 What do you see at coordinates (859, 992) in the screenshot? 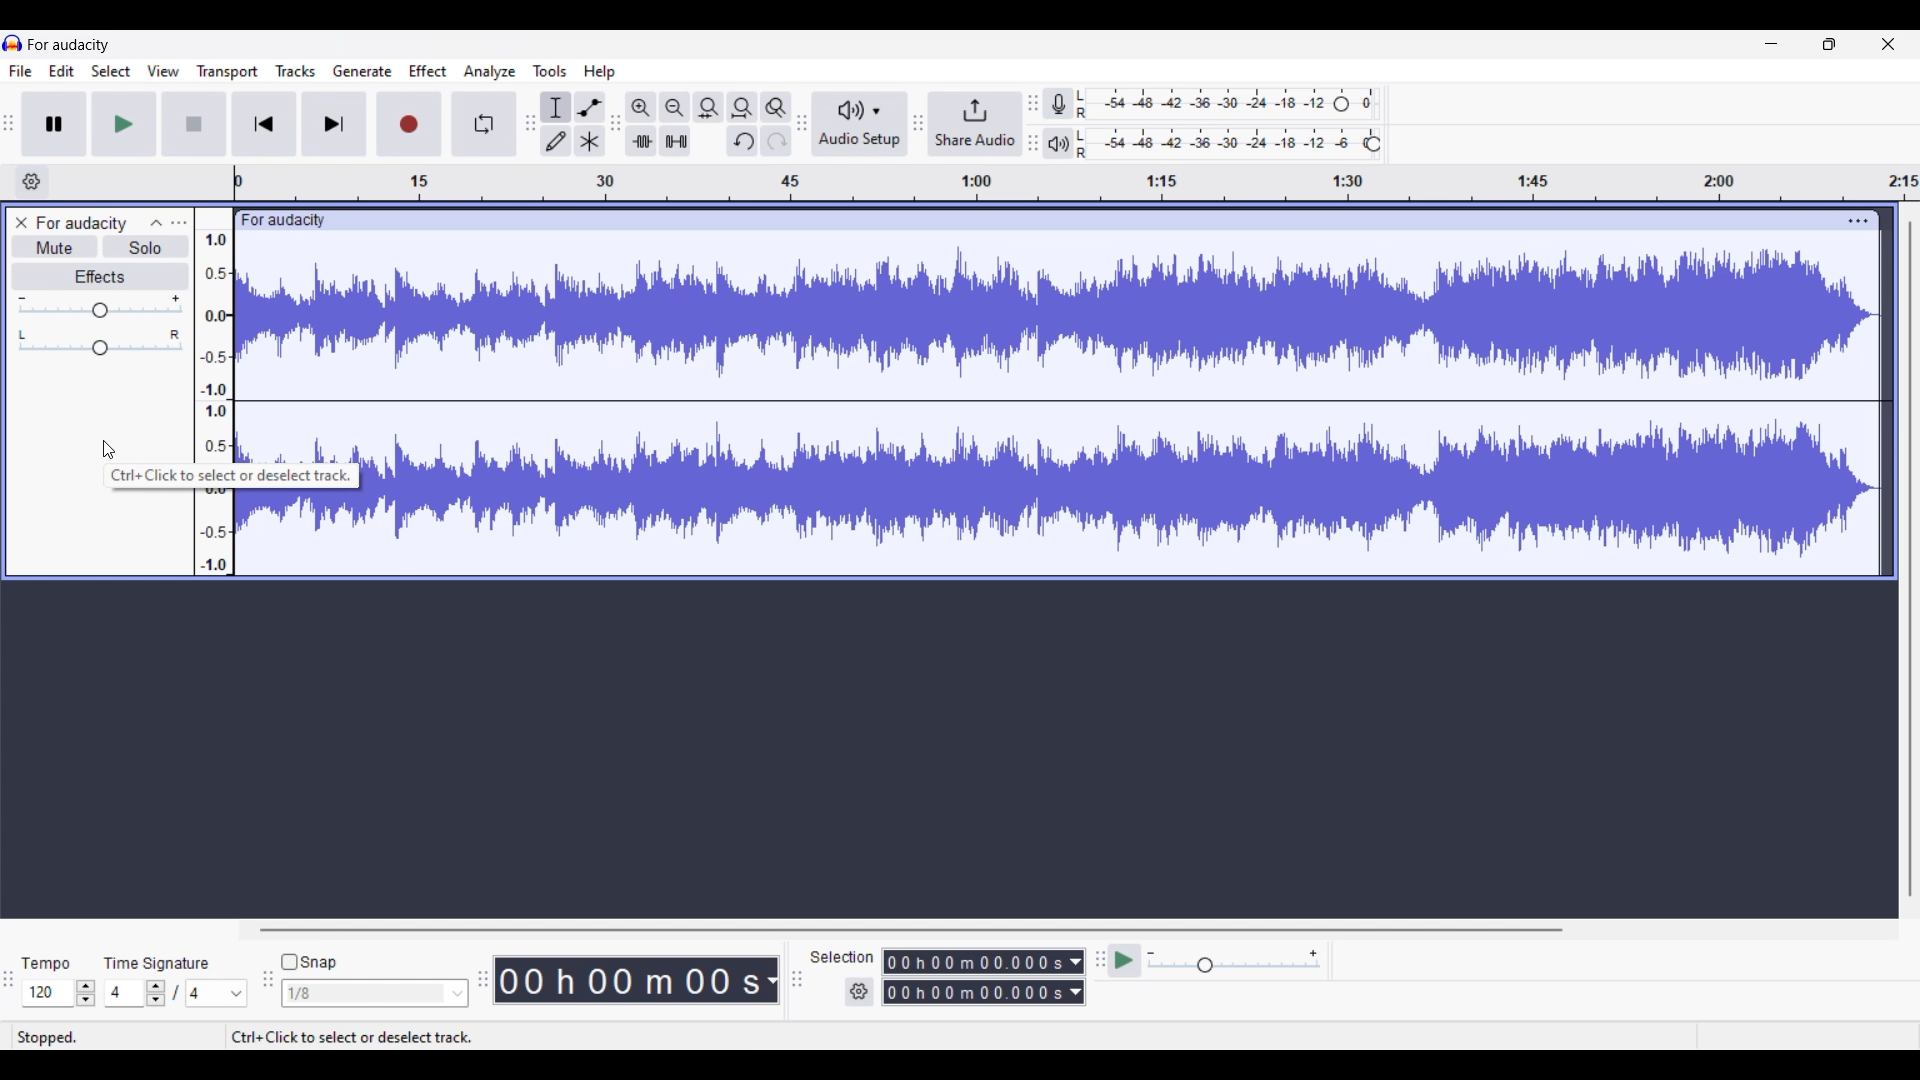
I see `Settings` at bounding box center [859, 992].